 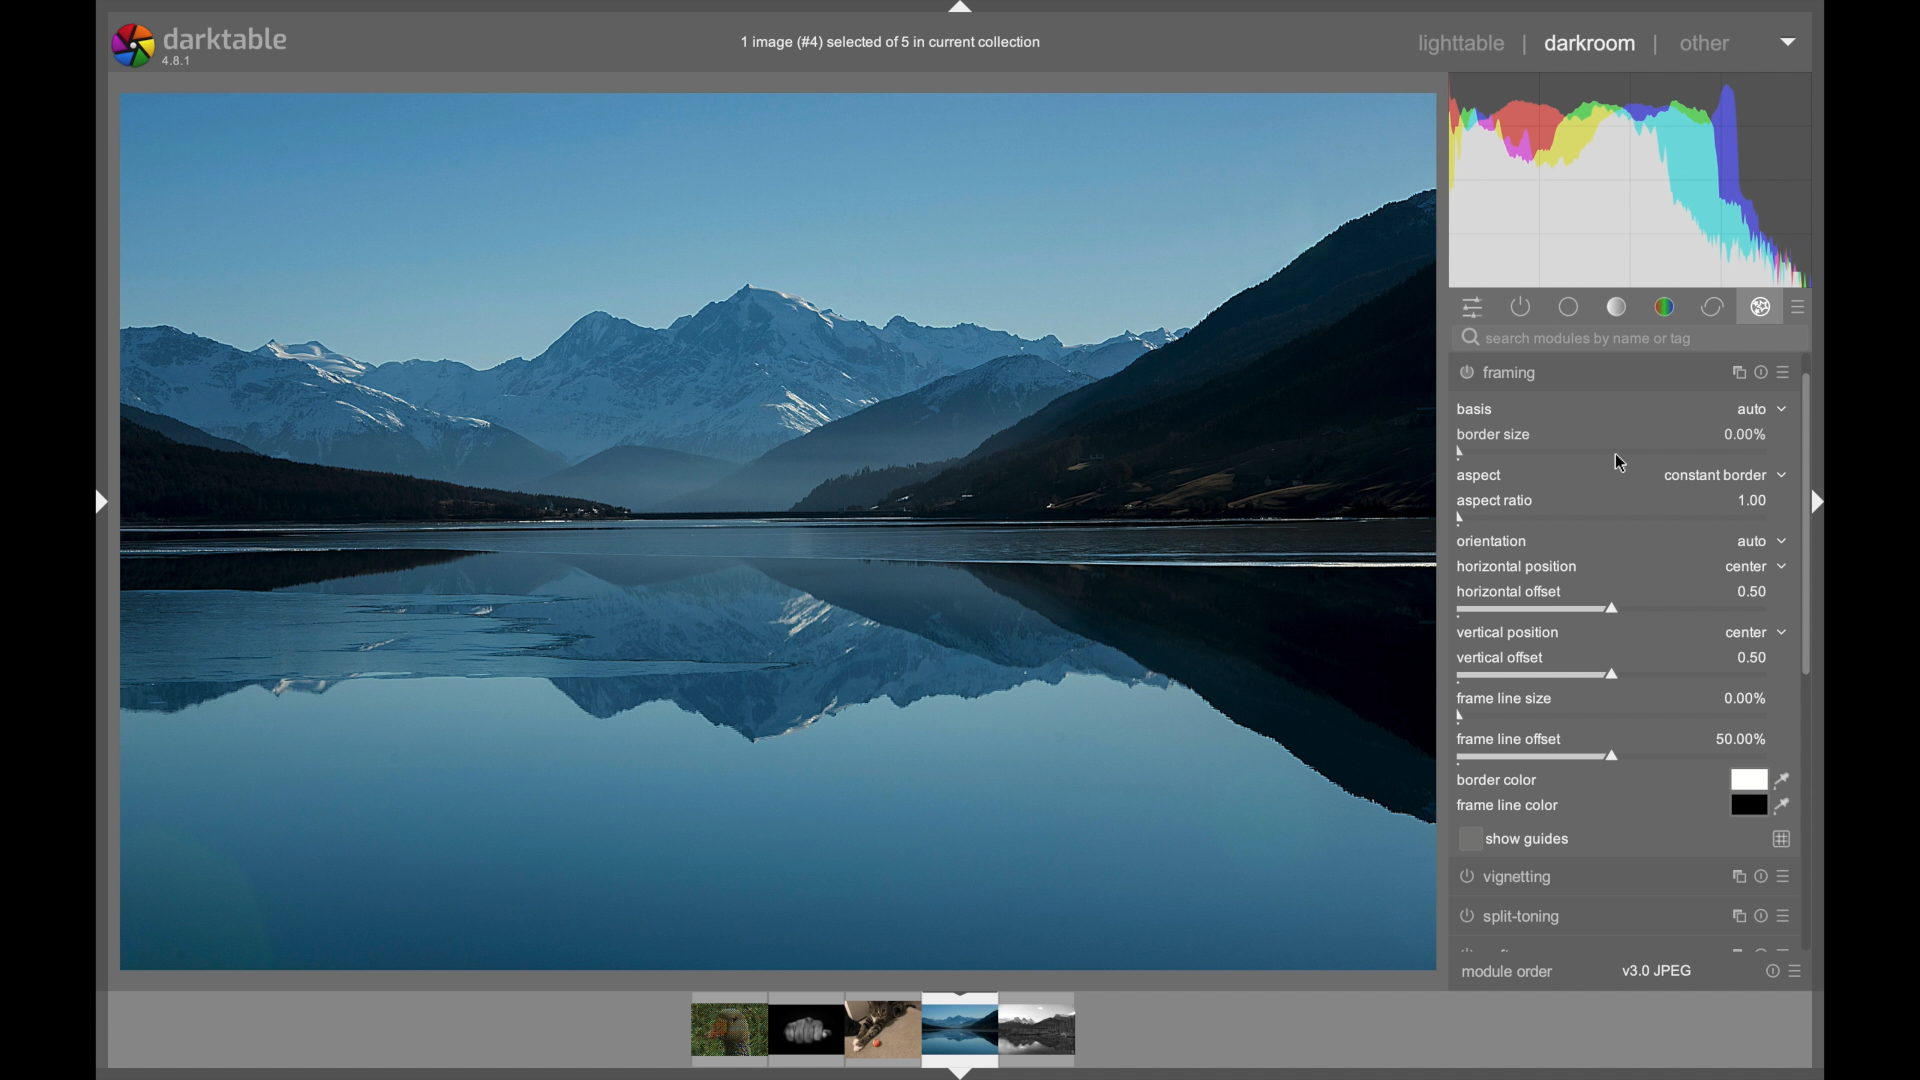 What do you see at coordinates (1754, 502) in the screenshot?
I see `1.0` at bounding box center [1754, 502].